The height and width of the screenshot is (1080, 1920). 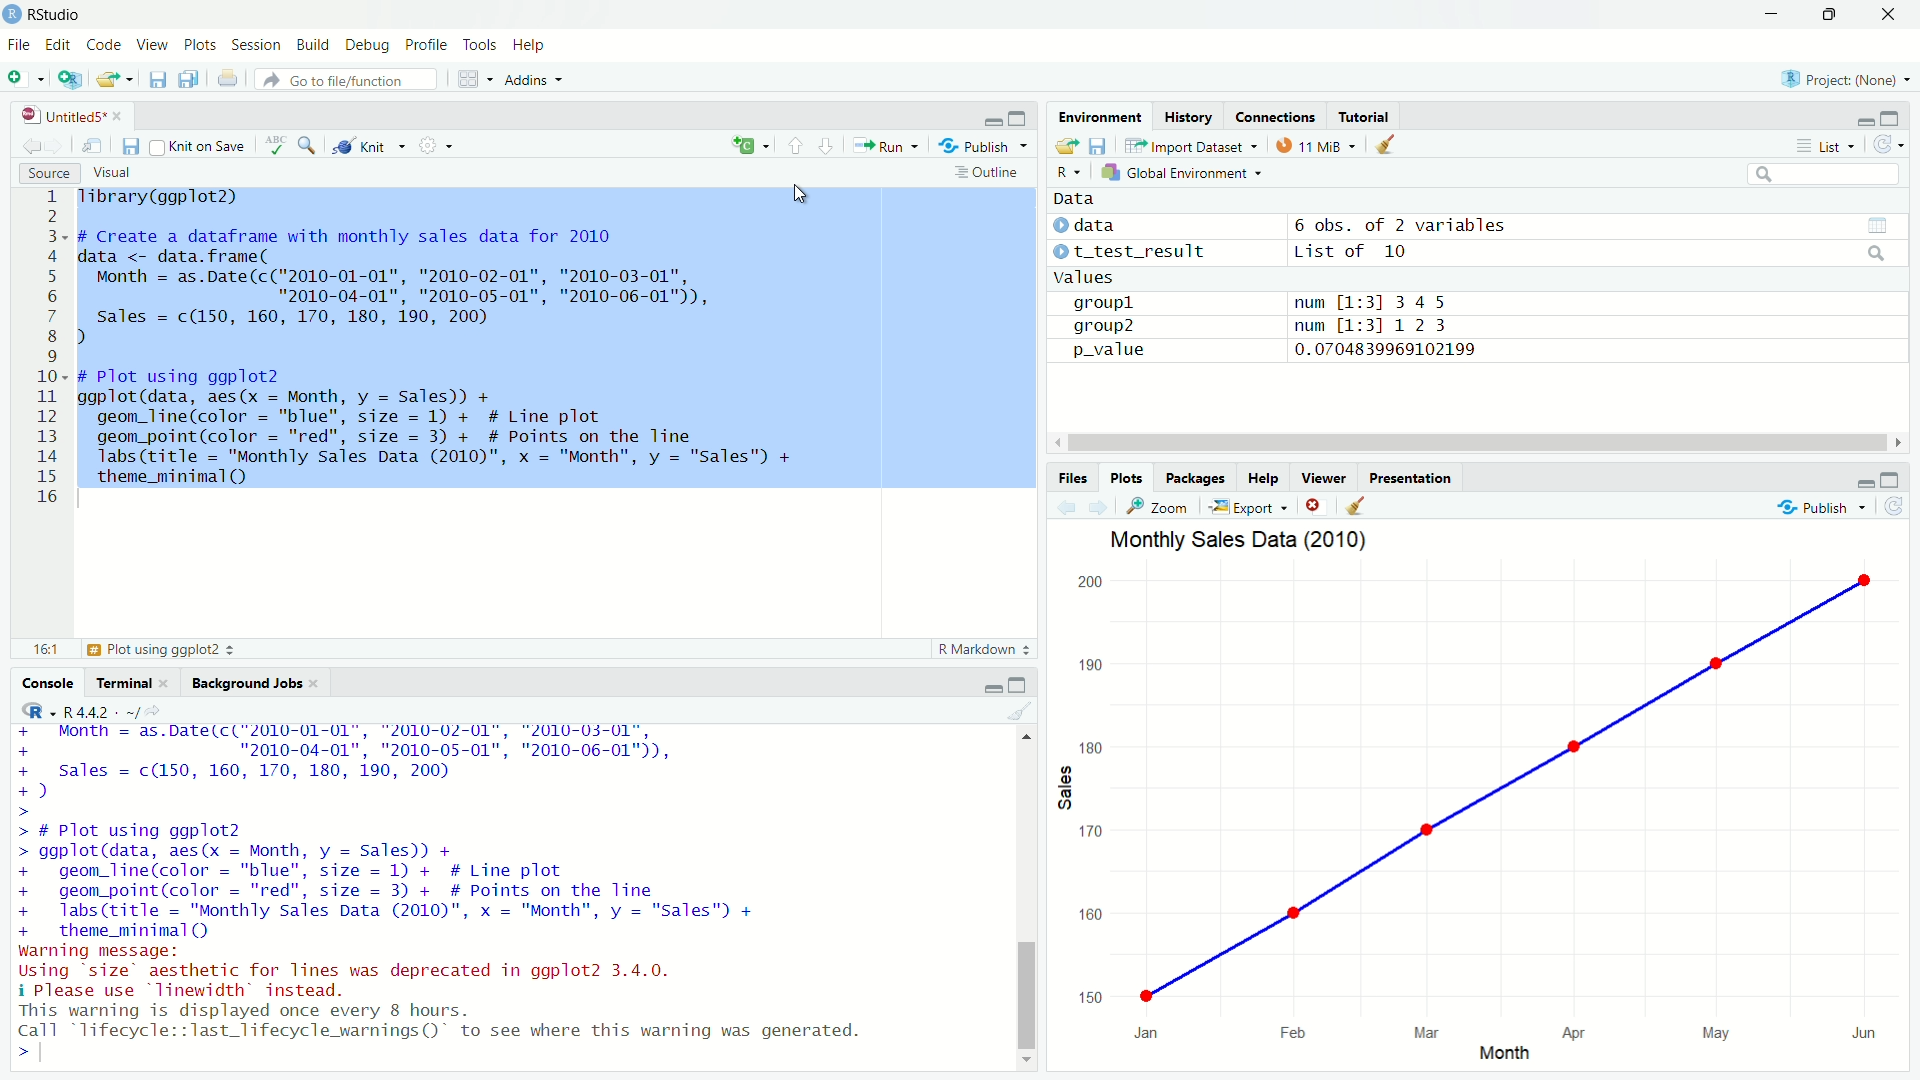 I want to click on minimise, so click(x=988, y=117).